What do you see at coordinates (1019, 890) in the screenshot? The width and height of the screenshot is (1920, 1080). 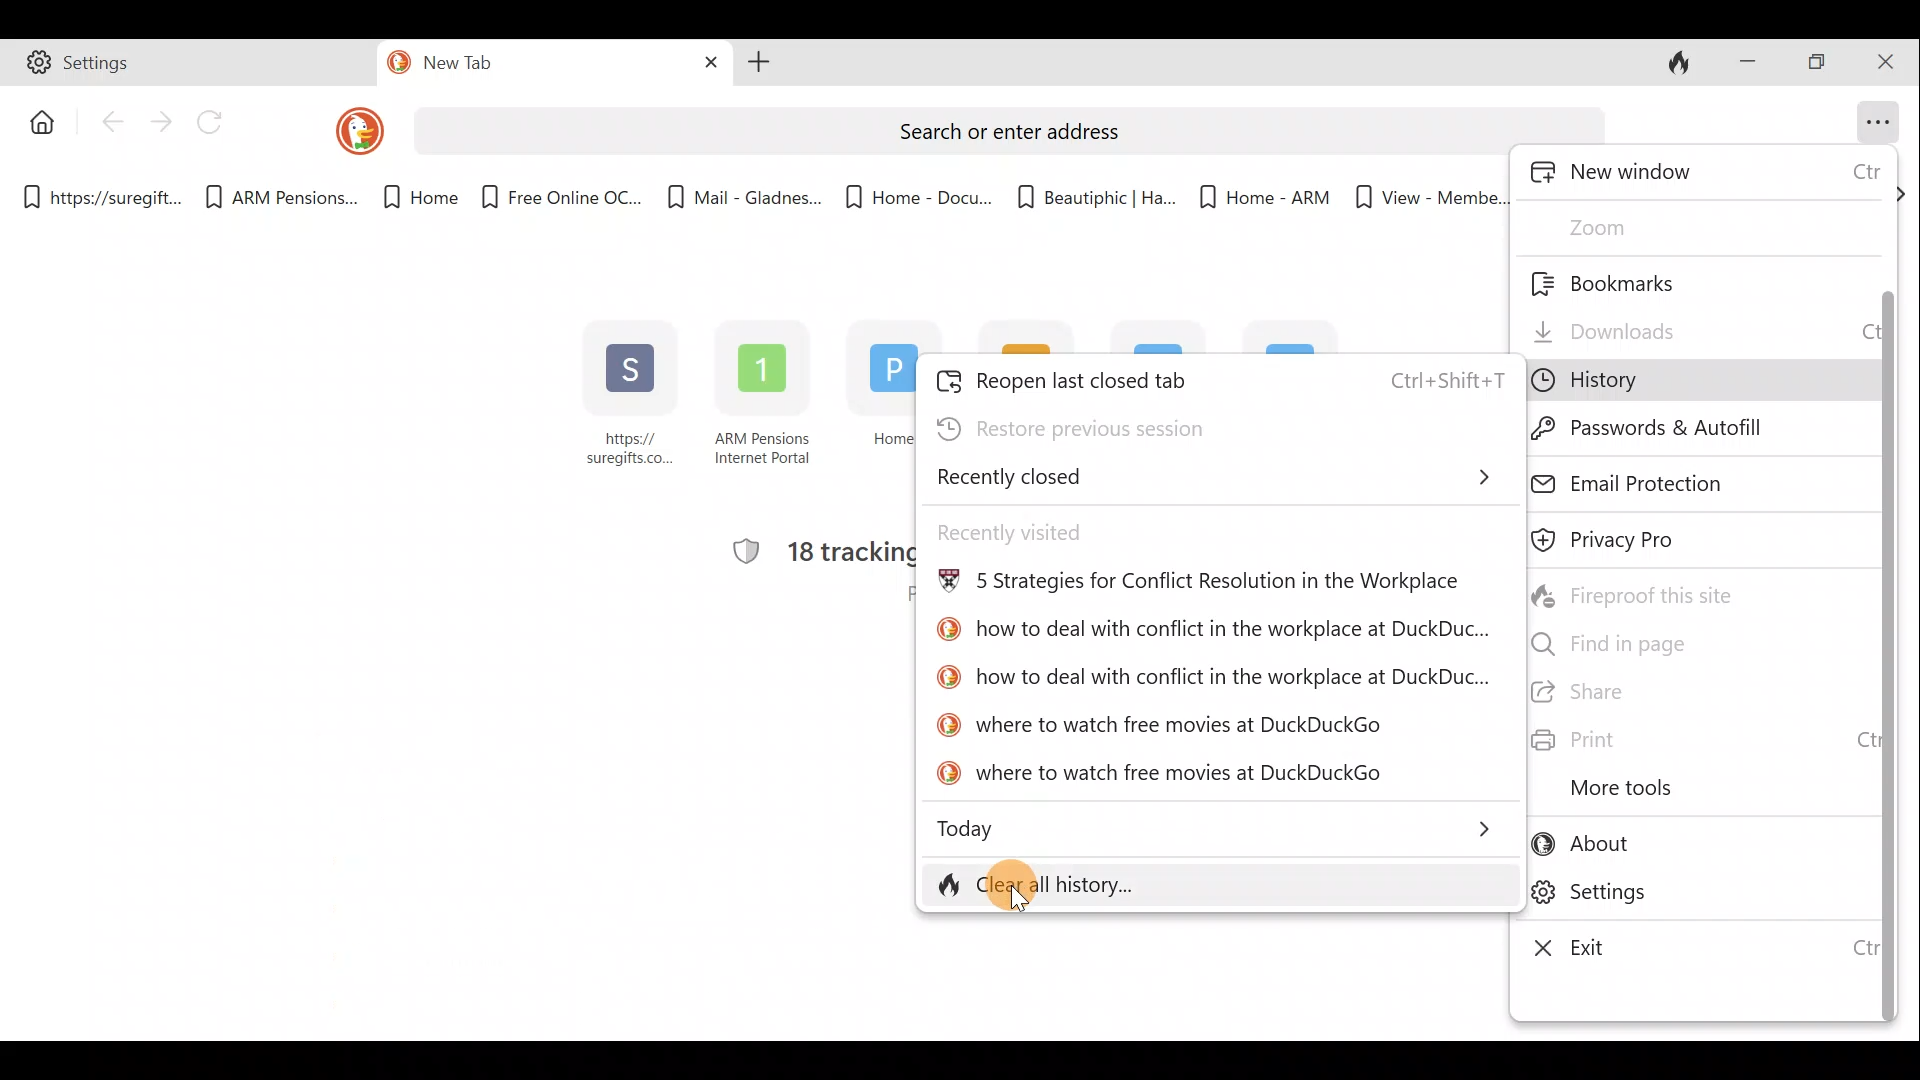 I see `Cursor` at bounding box center [1019, 890].